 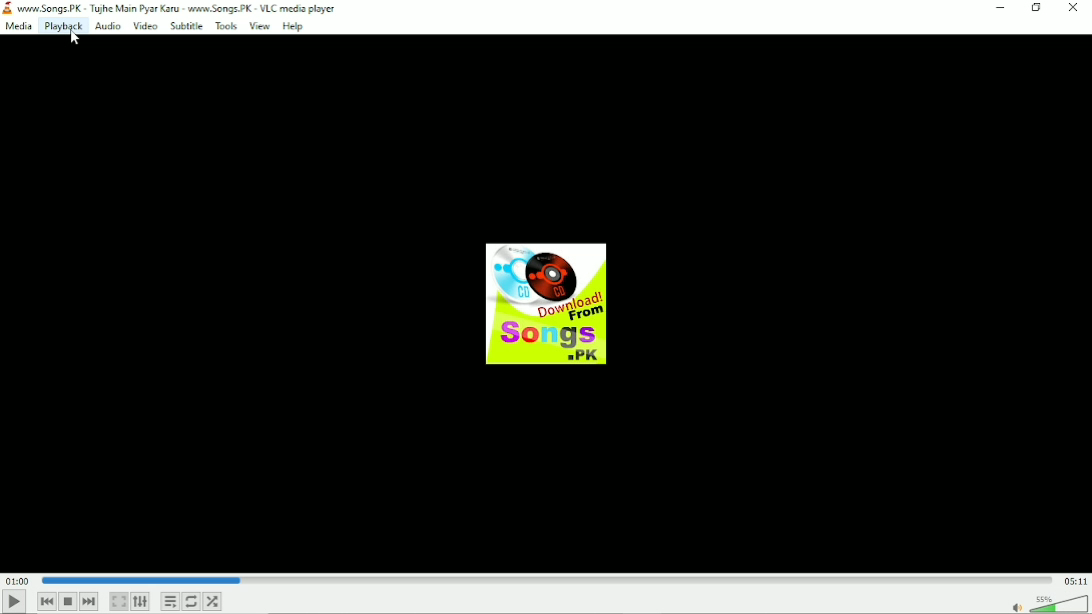 What do you see at coordinates (141, 602) in the screenshot?
I see `Show extended settings` at bounding box center [141, 602].